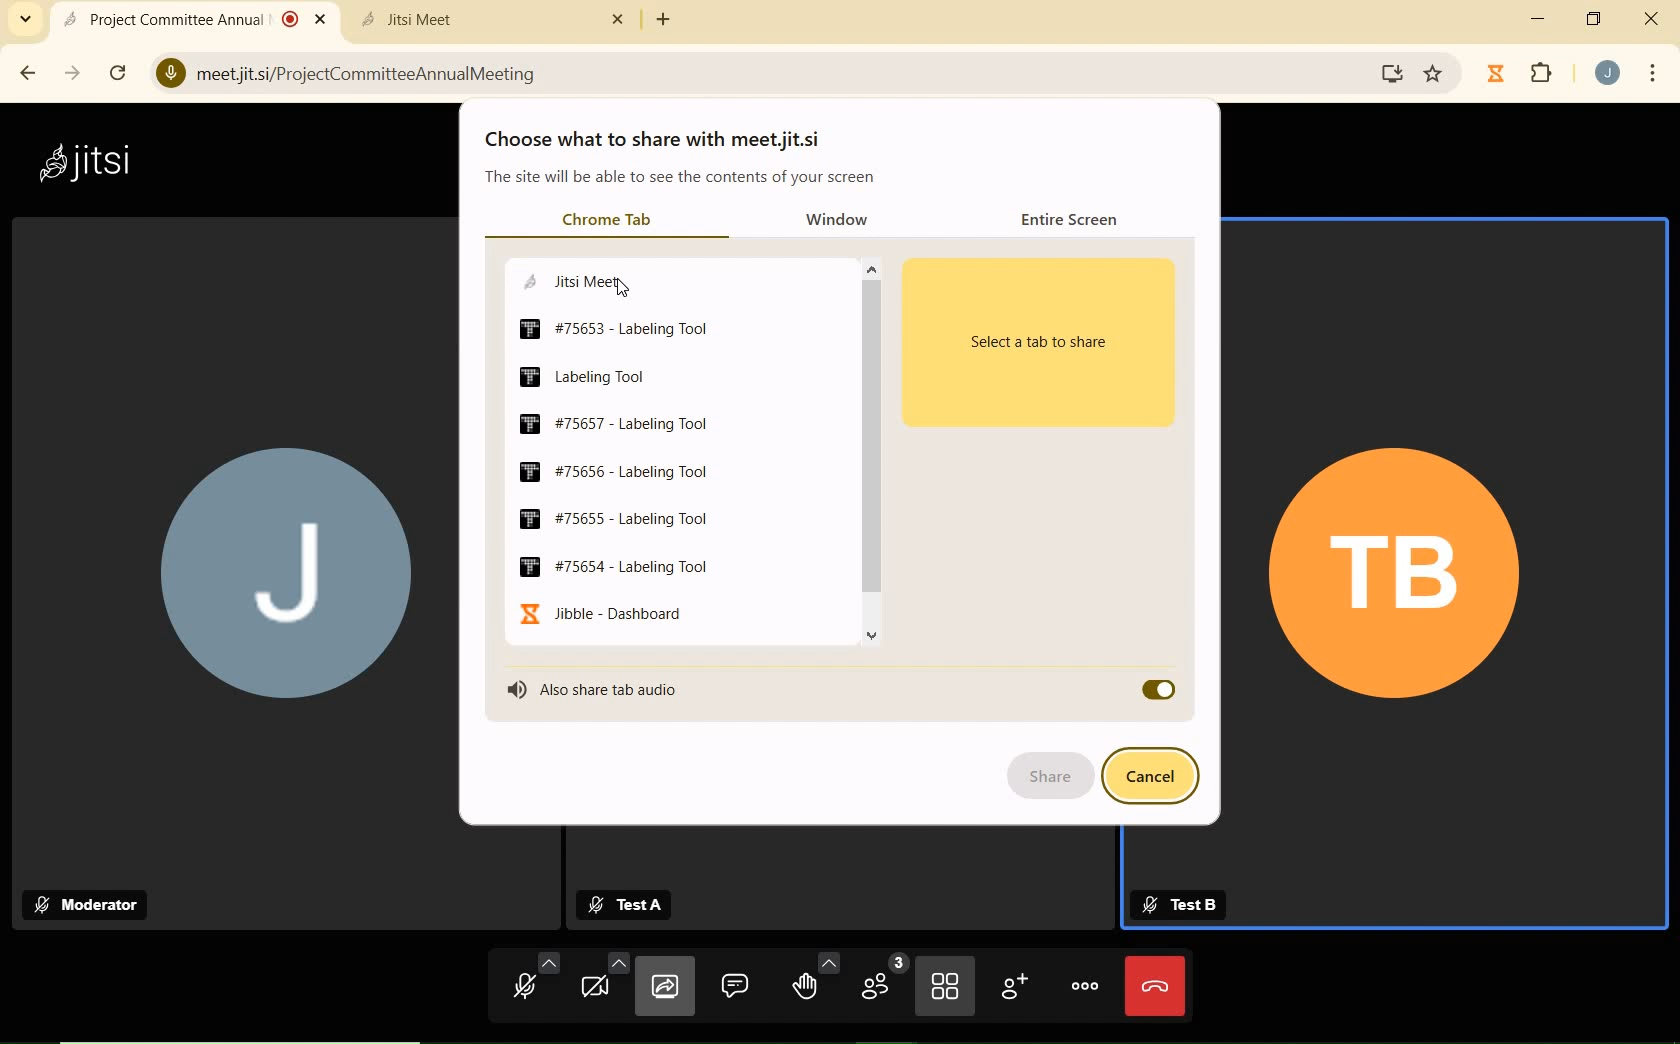 Image resolution: width=1680 pixels, height=1044 pixels. I want to click on reload, so click(118, 72).